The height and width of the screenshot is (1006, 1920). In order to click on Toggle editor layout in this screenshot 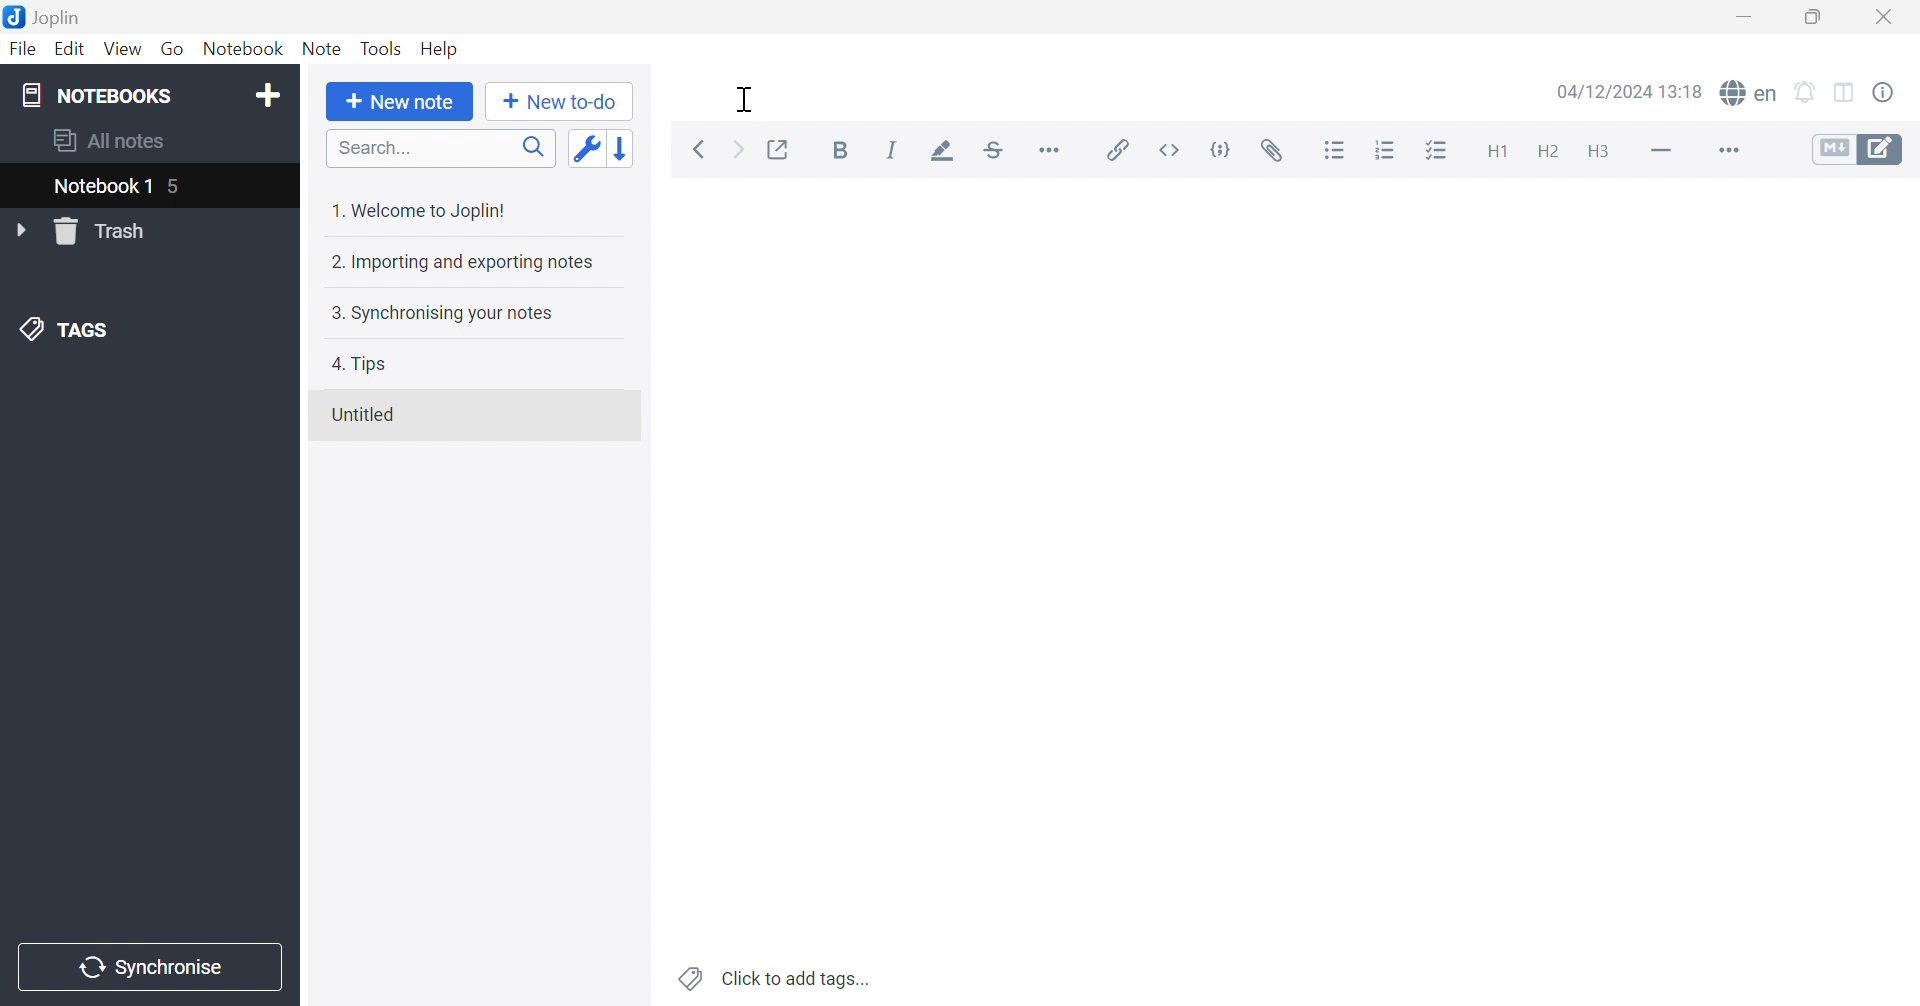, I will do `click(1844, 96)`.